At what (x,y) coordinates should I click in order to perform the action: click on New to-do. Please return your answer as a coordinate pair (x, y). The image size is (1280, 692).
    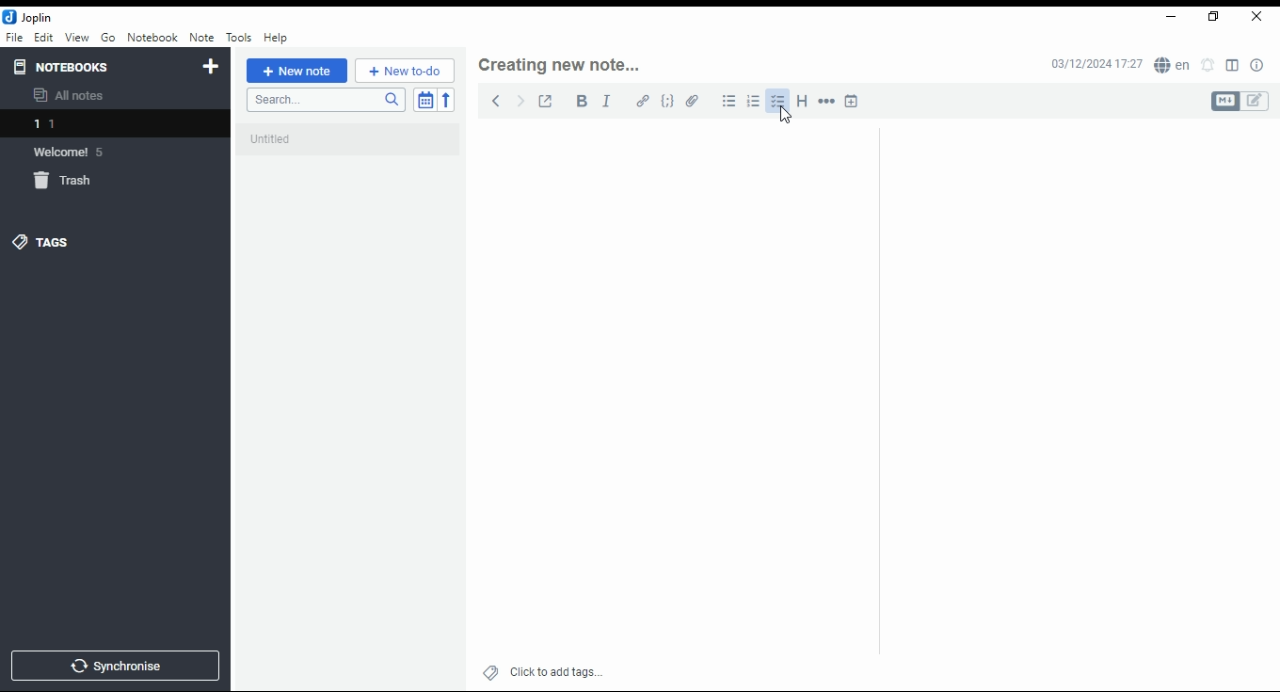
    Looking at the image, I should click on (405, 70).